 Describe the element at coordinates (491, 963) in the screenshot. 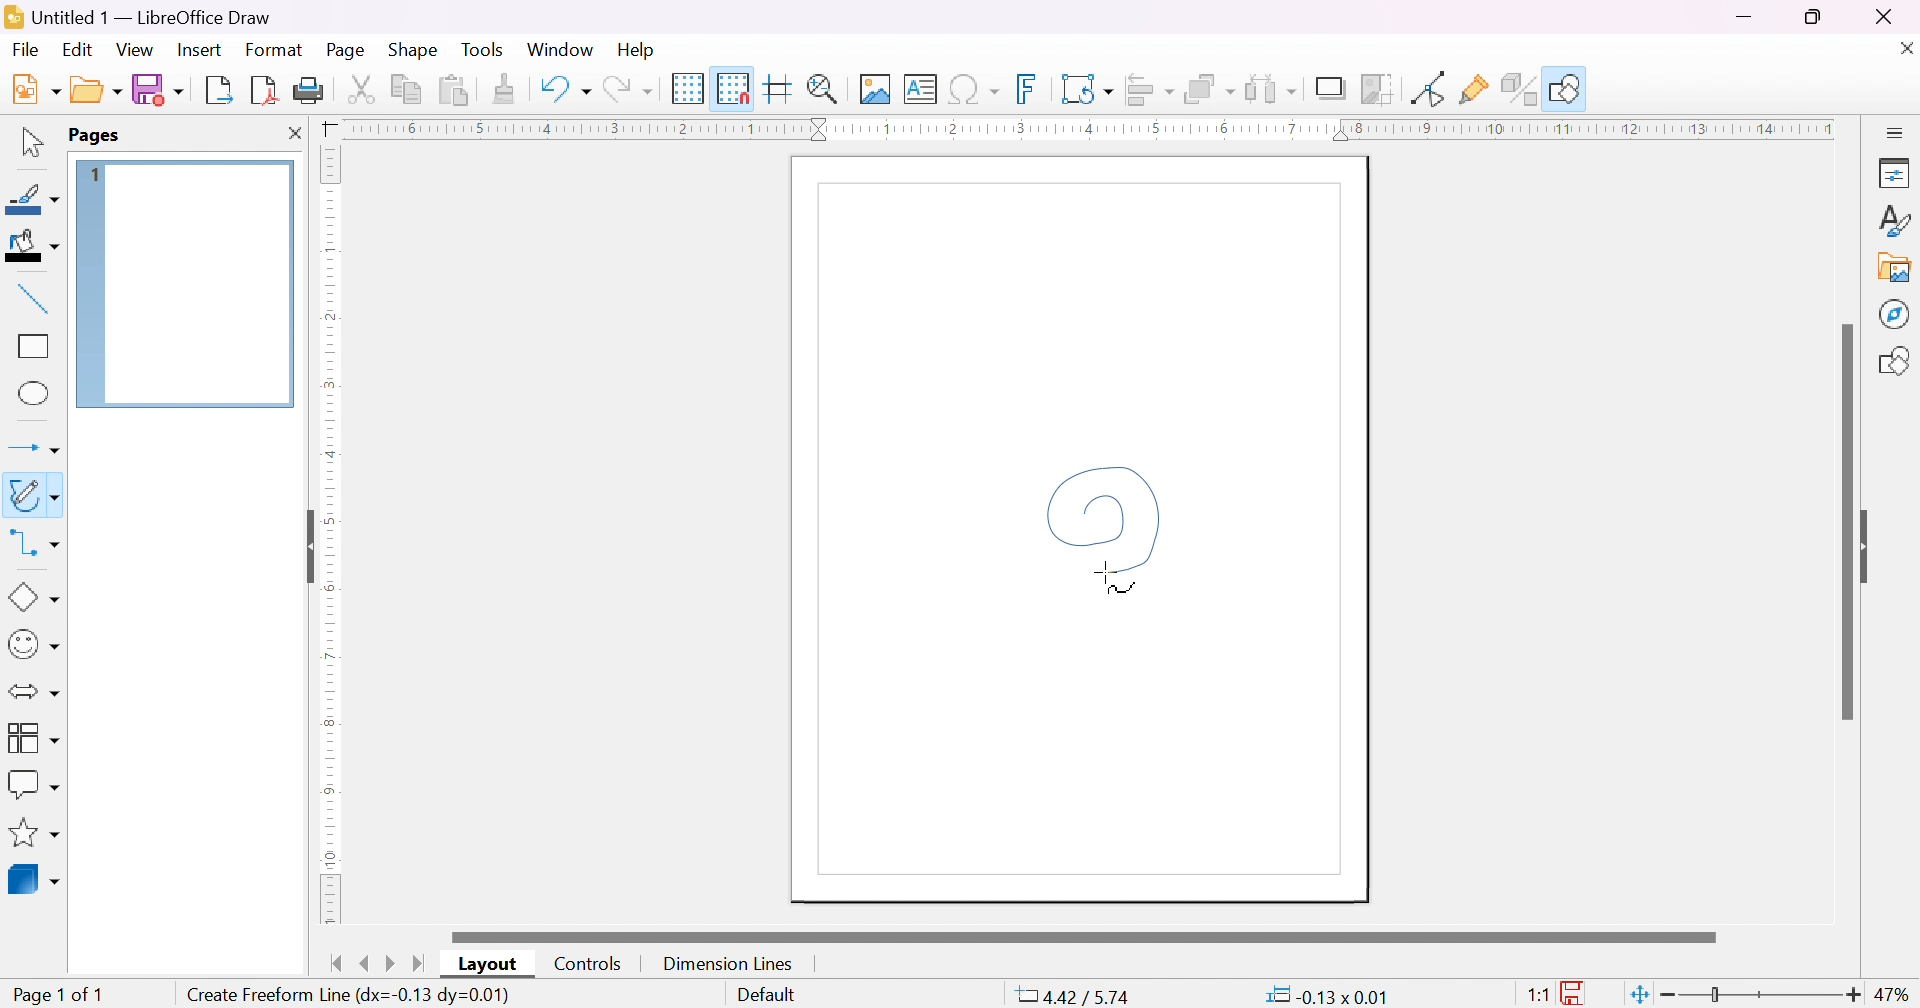

I see `layout` at that location.